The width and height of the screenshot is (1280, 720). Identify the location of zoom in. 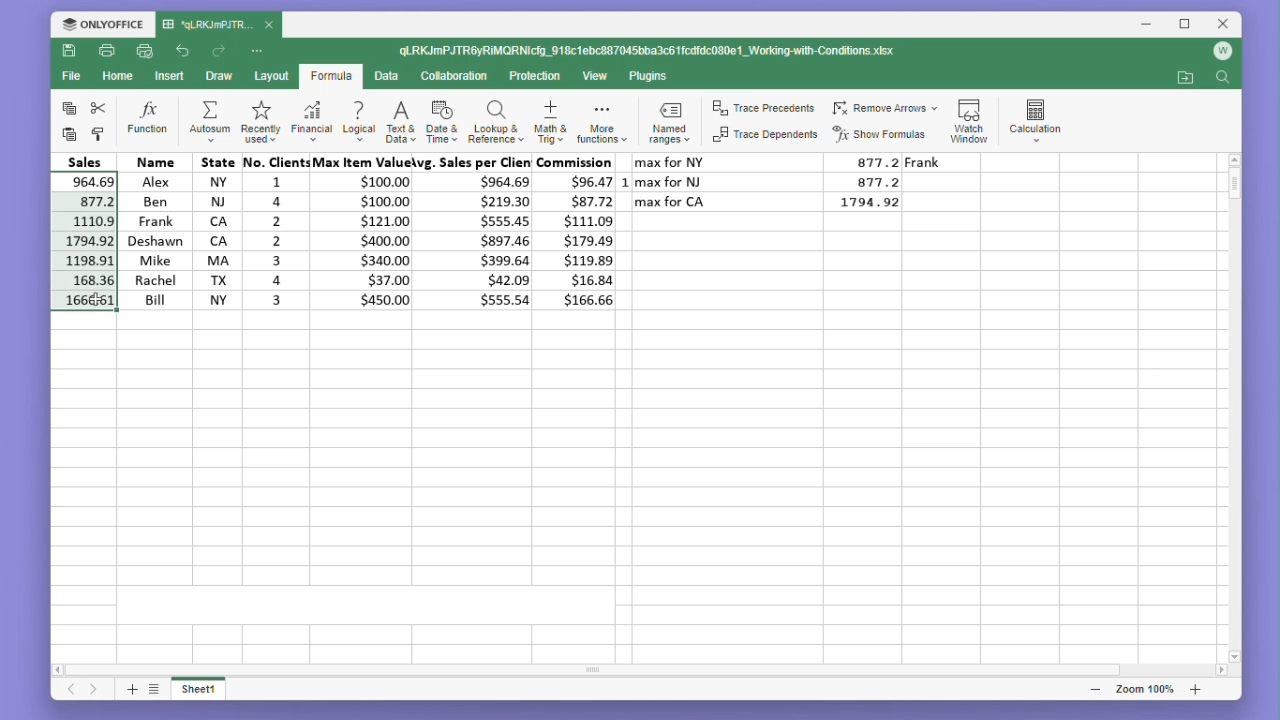
(1195, 689).